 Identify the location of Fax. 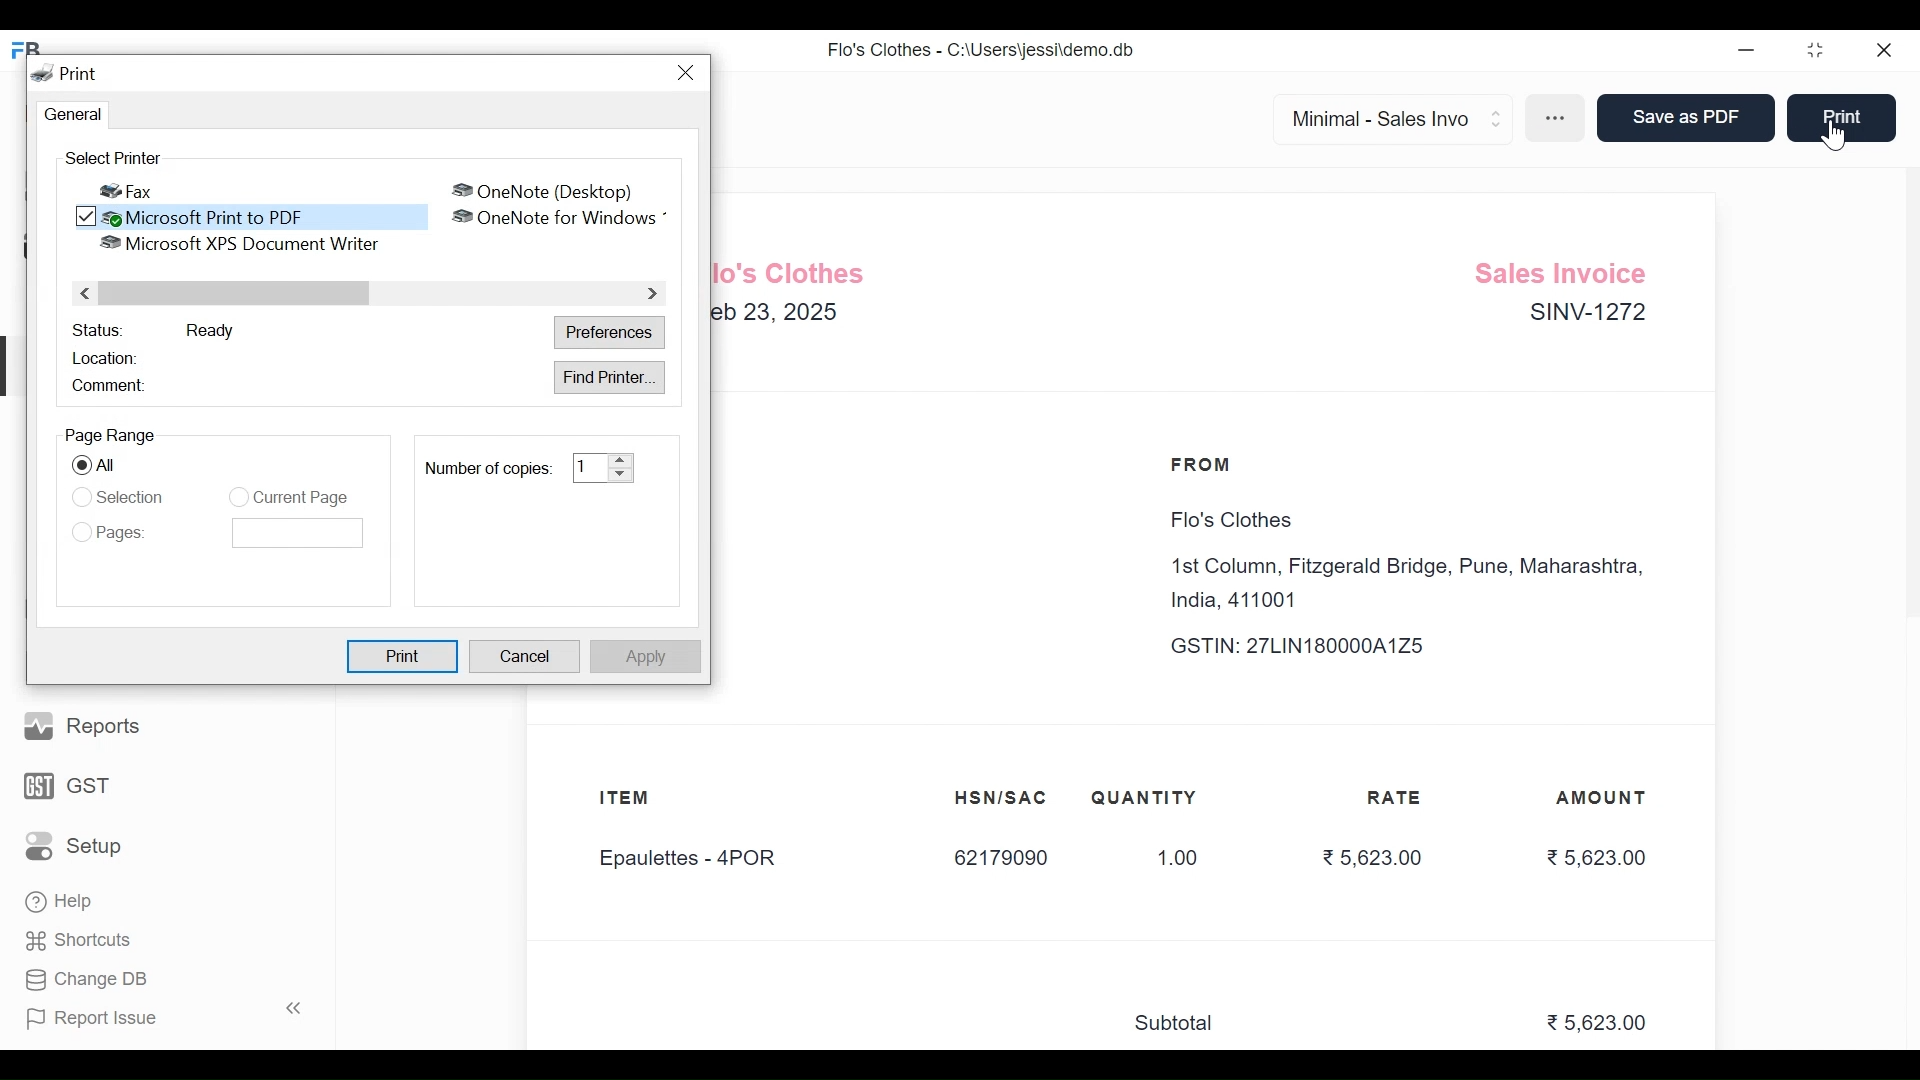
(129, 190).